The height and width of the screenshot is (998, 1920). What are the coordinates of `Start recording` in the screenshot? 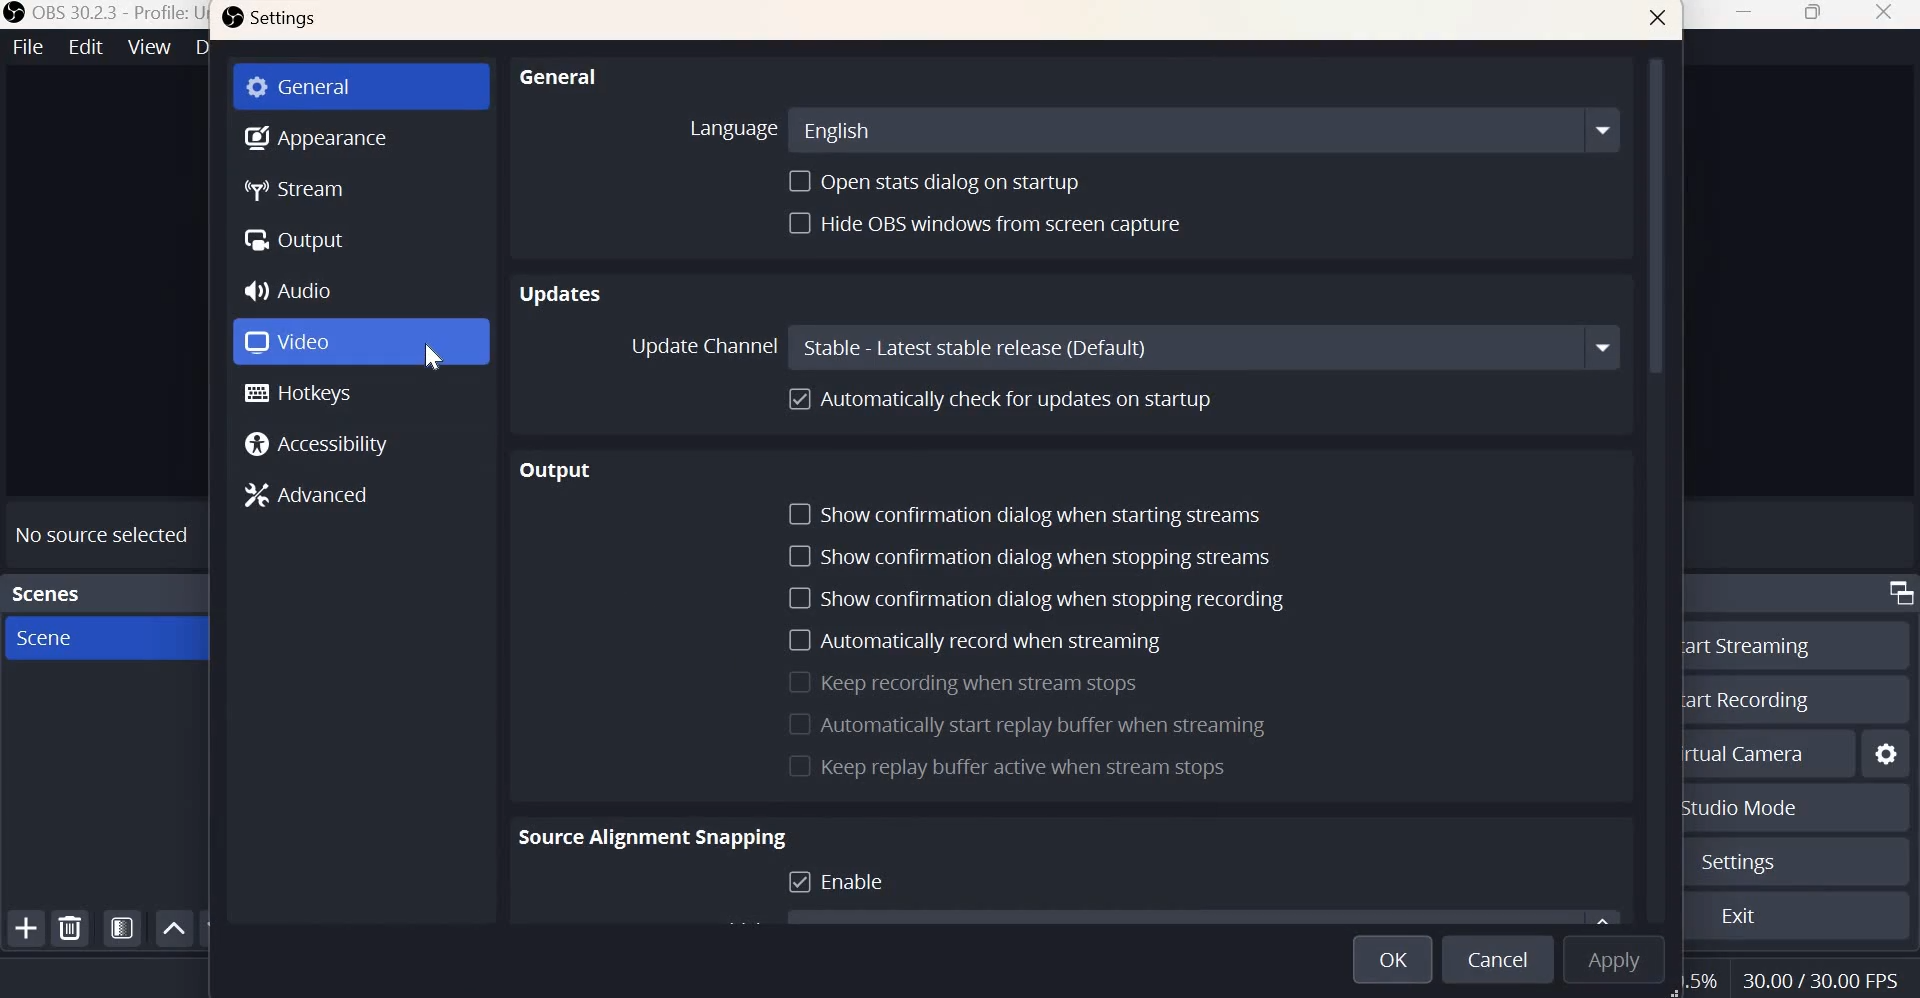 It's located at (1749, 698).